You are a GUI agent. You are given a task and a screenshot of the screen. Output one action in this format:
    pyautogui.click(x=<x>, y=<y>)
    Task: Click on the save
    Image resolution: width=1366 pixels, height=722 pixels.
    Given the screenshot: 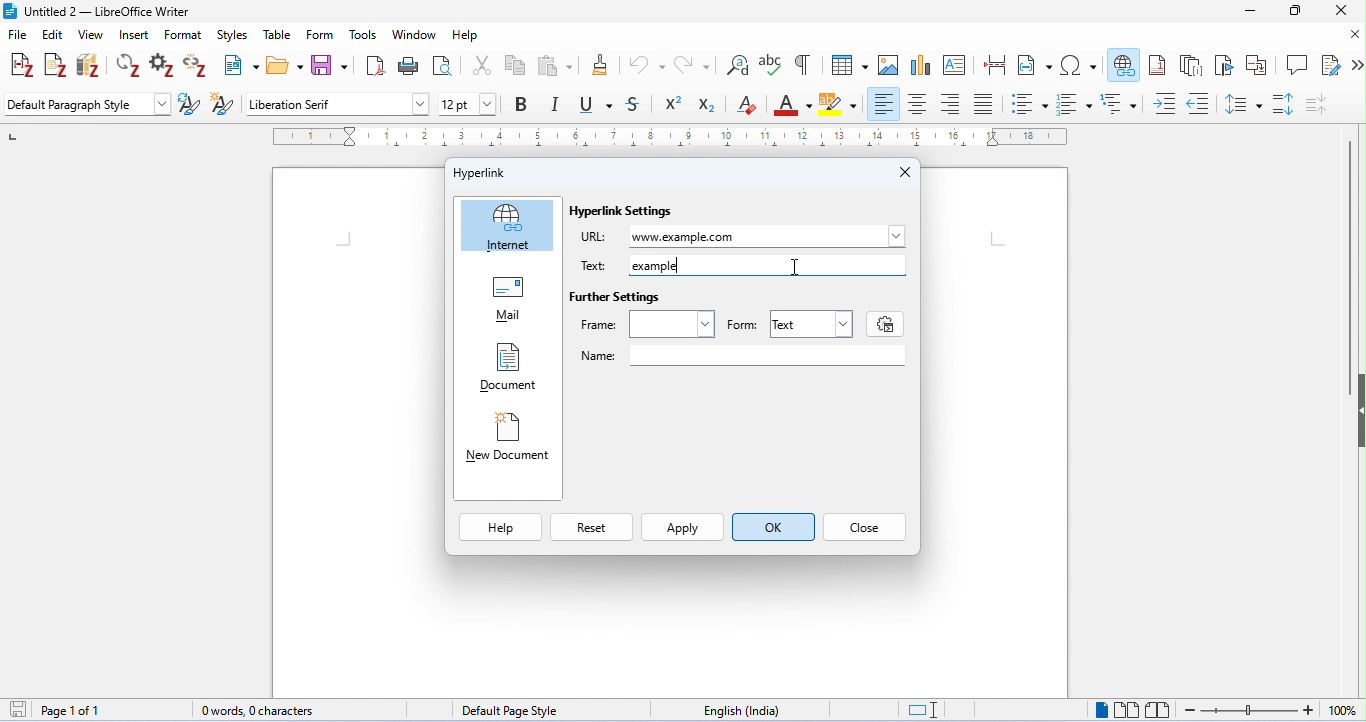 What is the action you would take?
    pyautogui.click(x=21, y=710)
    